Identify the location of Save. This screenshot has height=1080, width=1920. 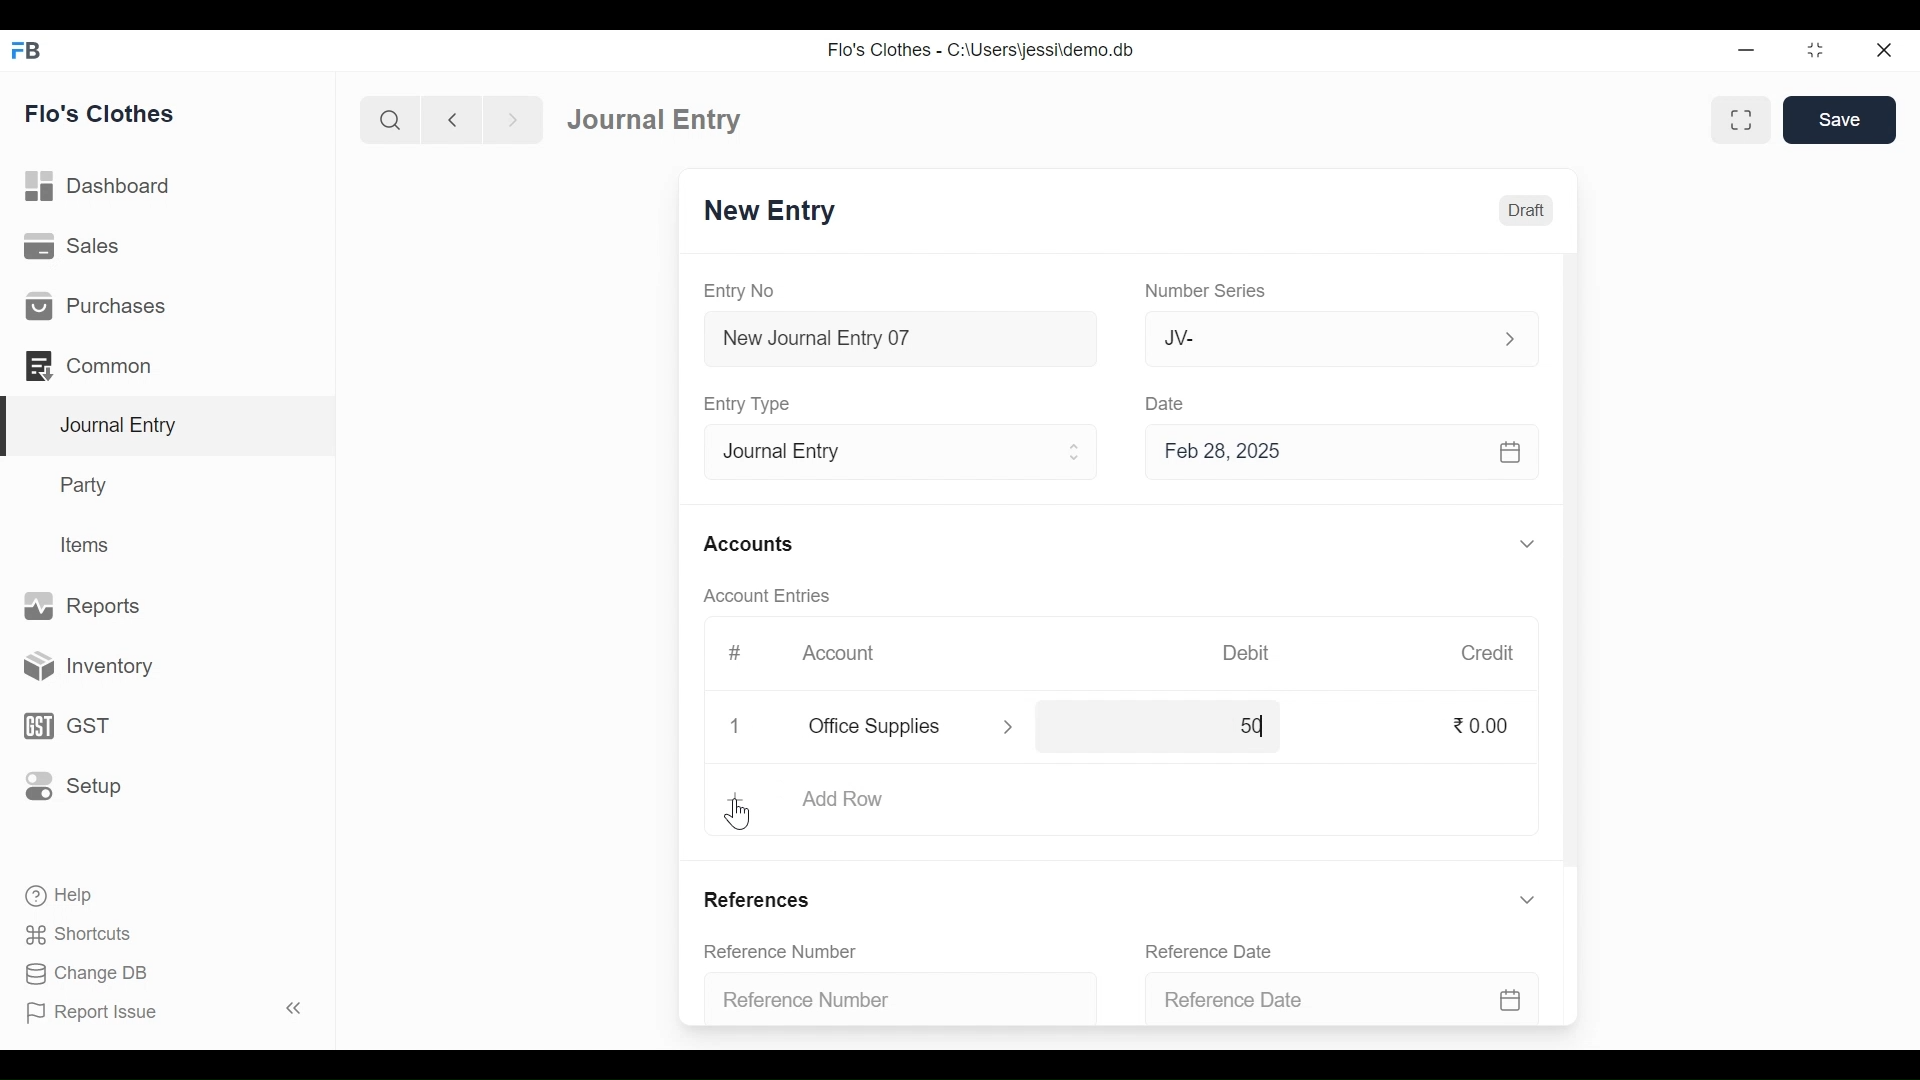
(1840, 119).